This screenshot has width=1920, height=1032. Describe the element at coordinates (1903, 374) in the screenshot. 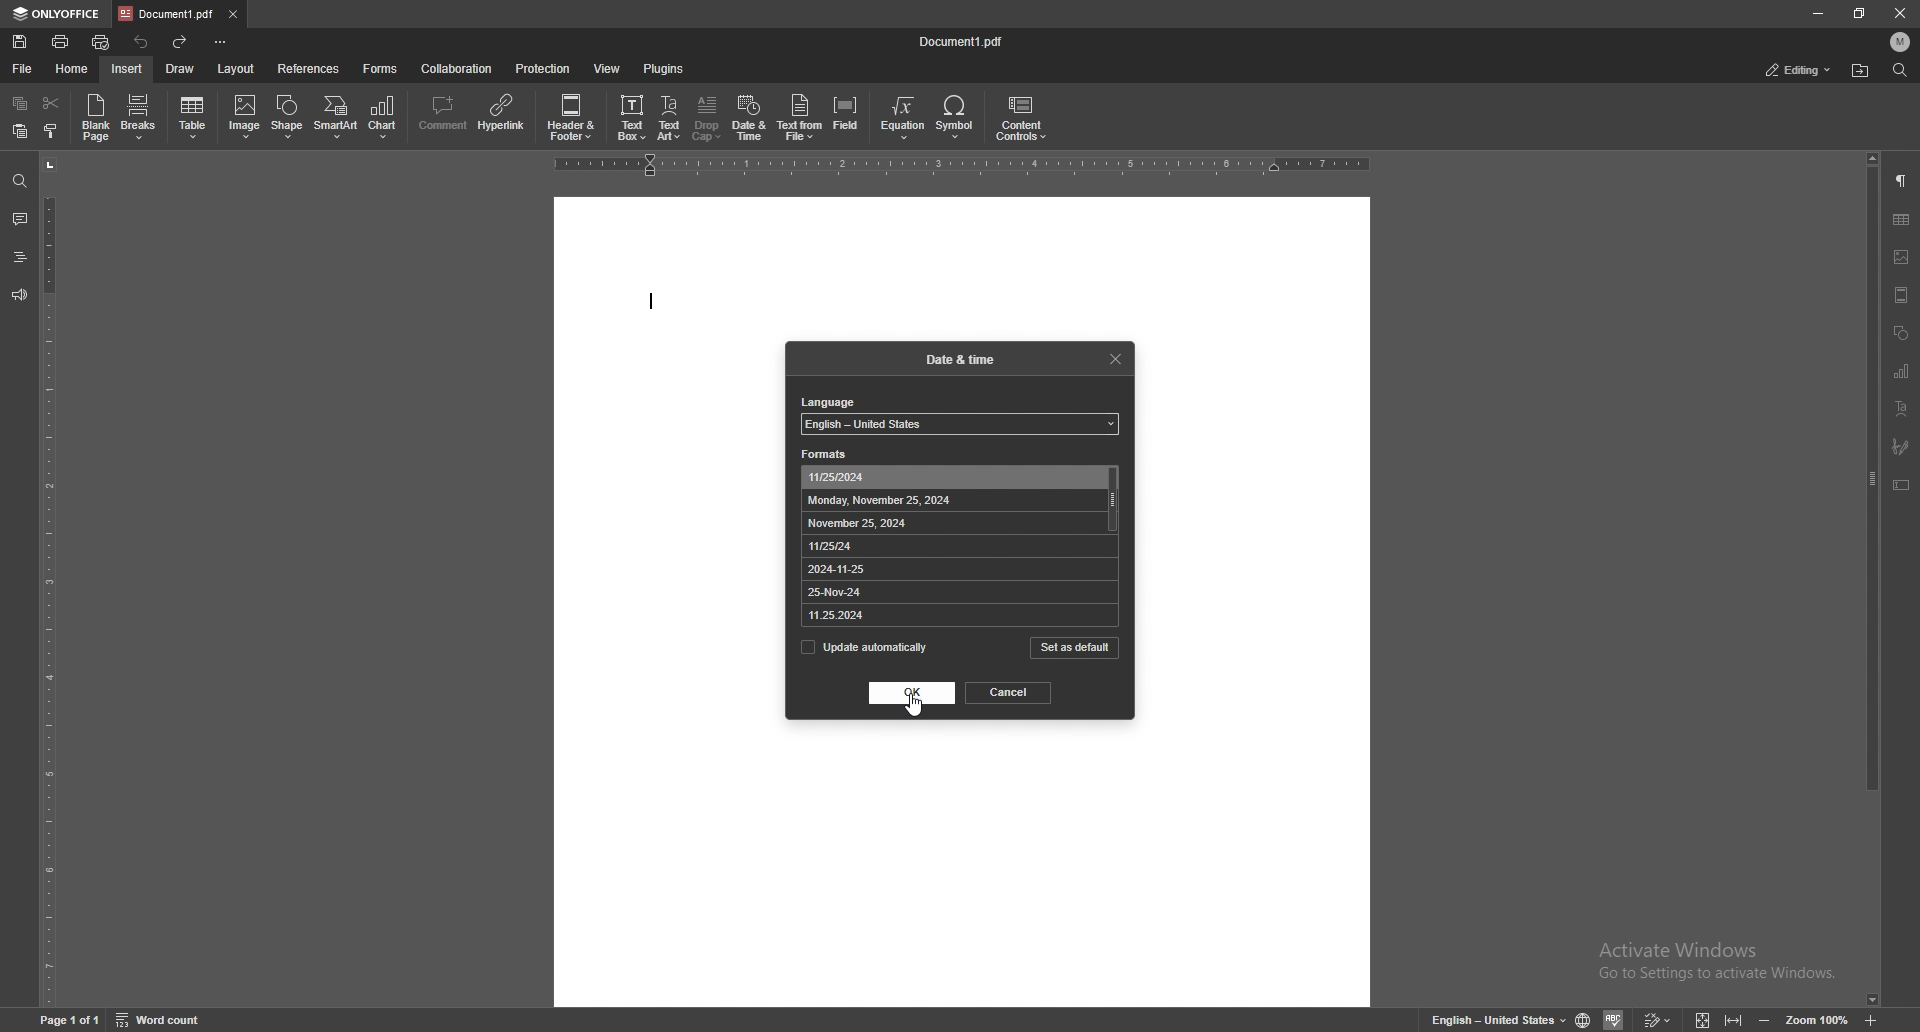

I see `chart` at that location.